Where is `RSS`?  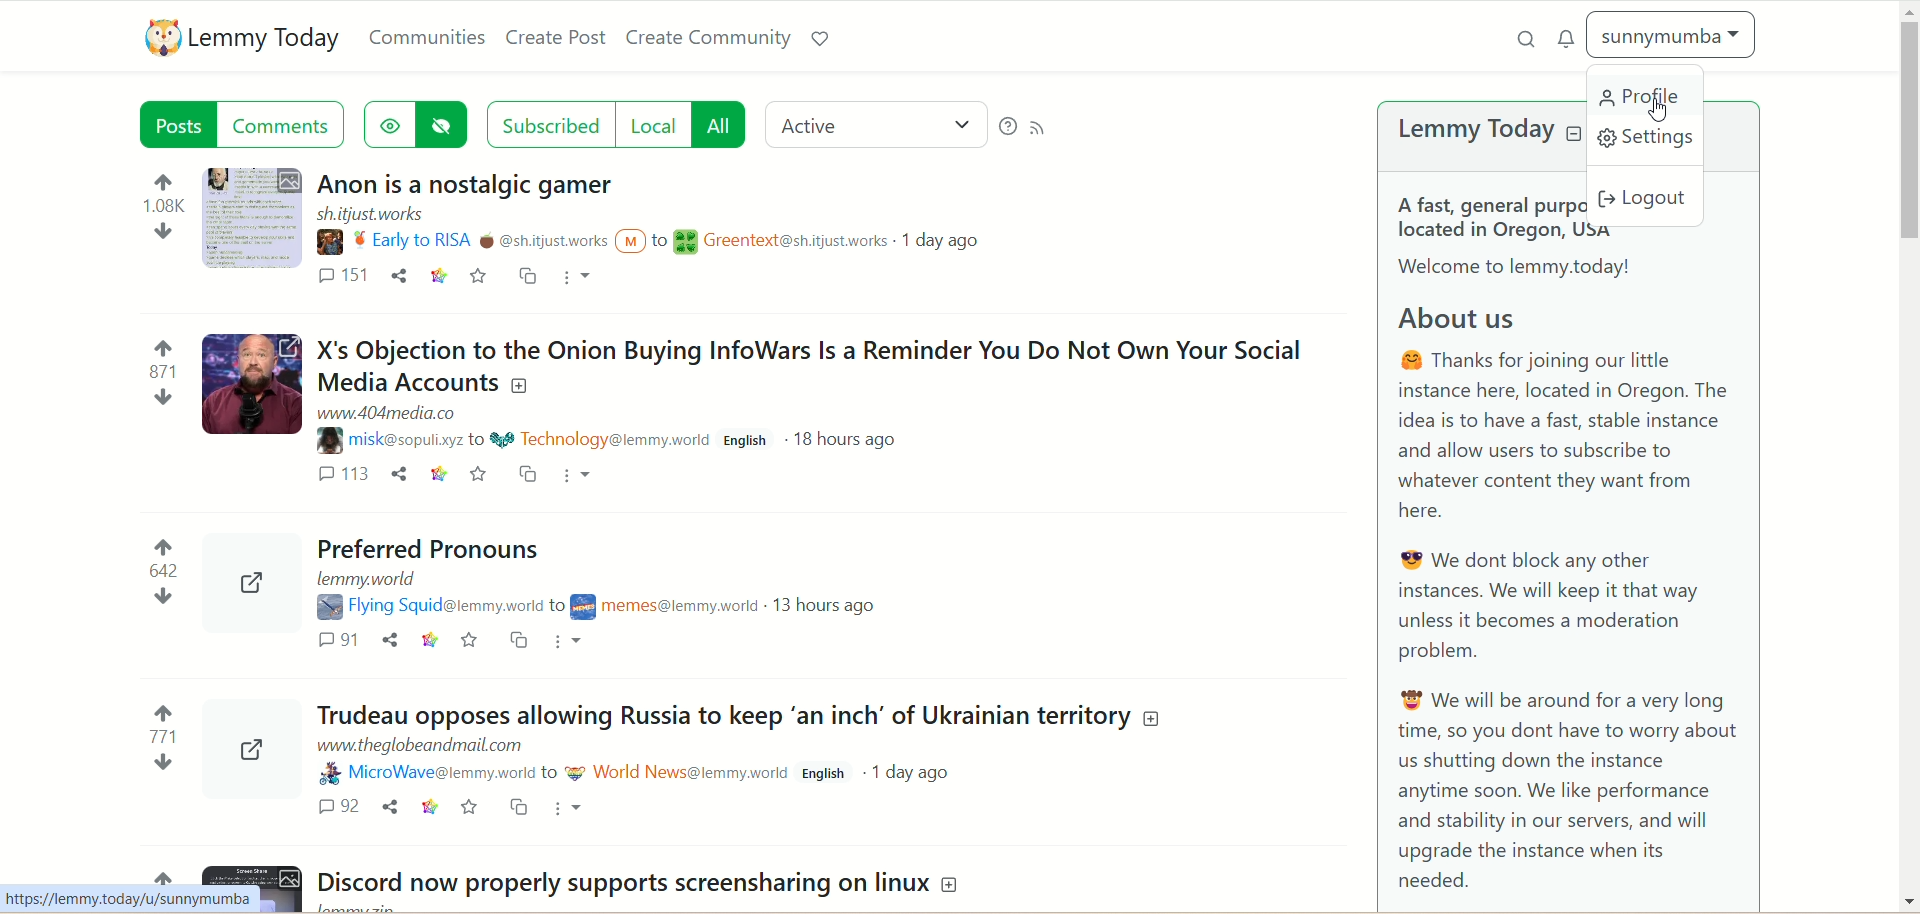
RSS is located at coordinates (1041, 126).